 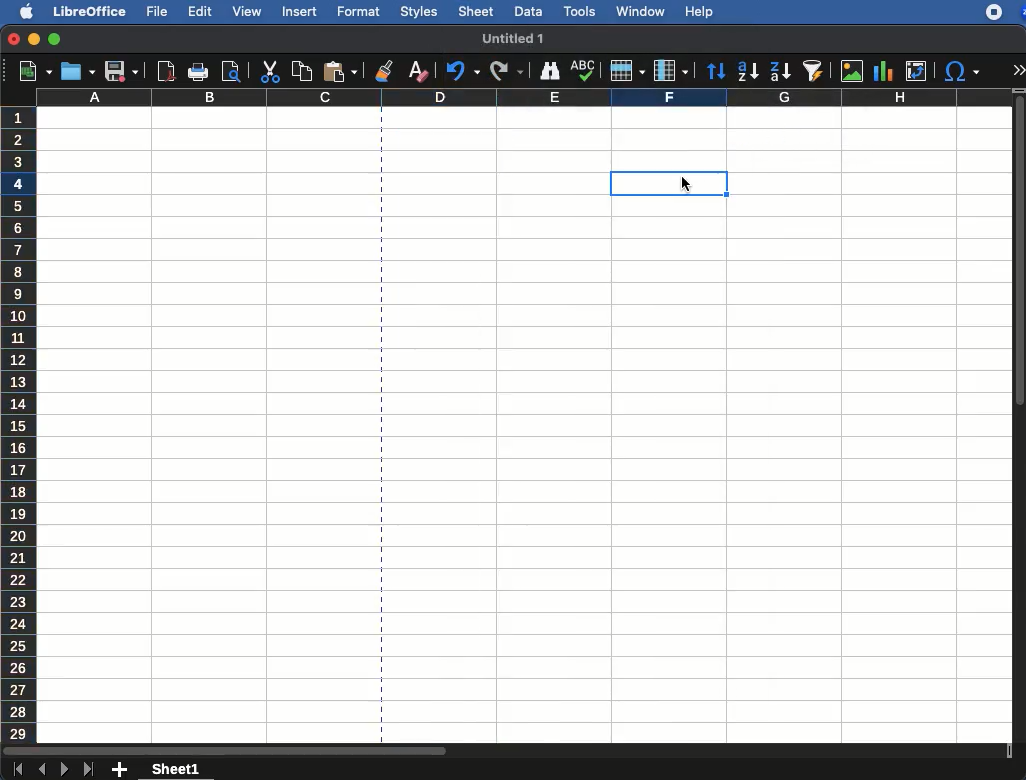 What do you see at coordinates (779, 68) in the screenshot?
I see `descendinga` at bounding box center [779, 68].